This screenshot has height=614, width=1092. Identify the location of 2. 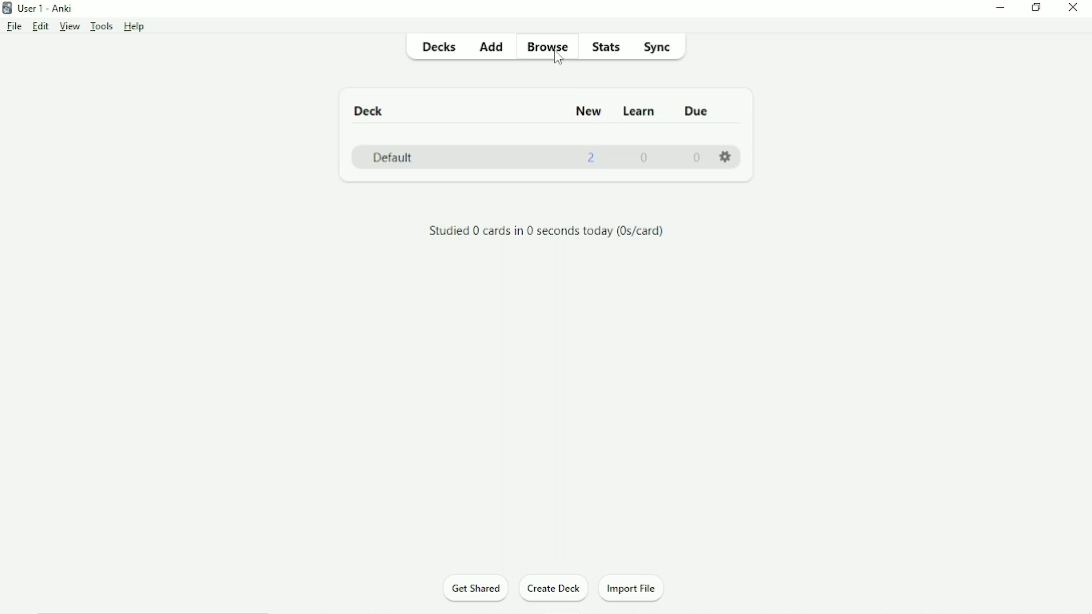
(593, 158).